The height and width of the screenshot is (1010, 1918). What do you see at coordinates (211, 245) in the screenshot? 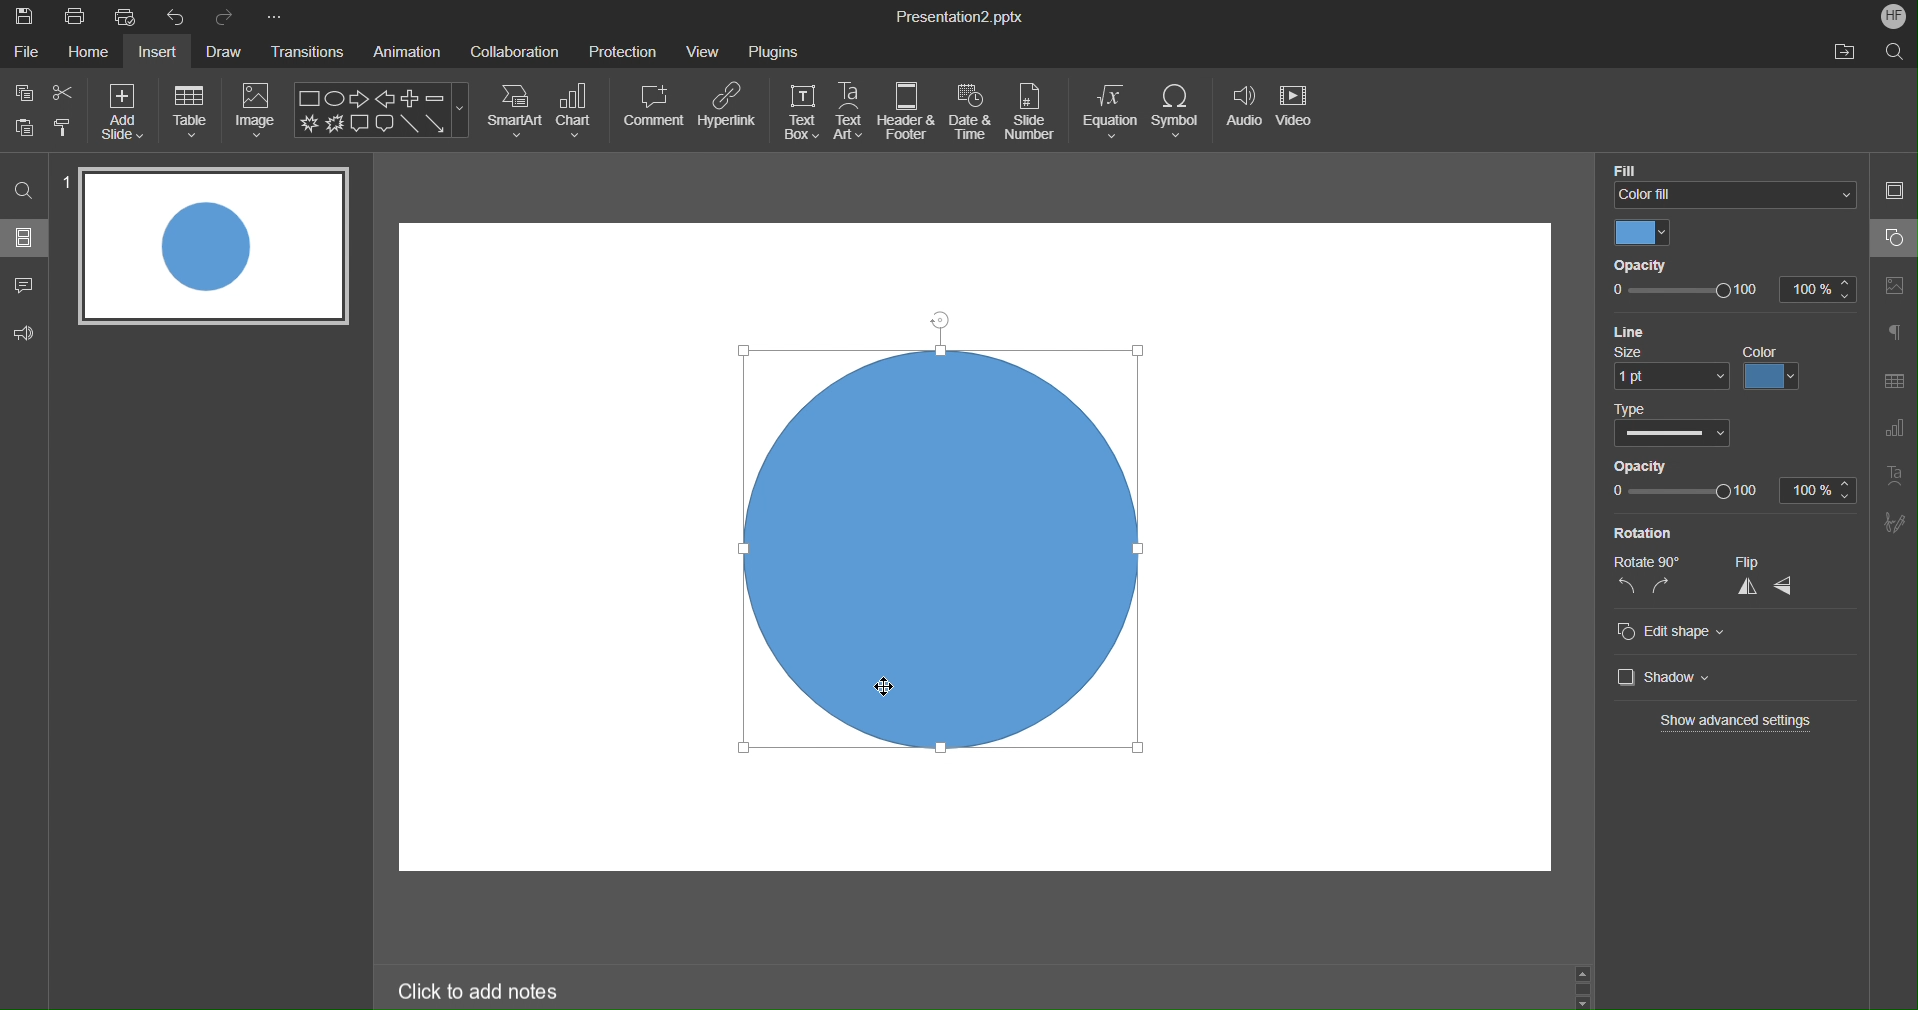
I see `Slide 1` at bounding box center [211, 245].